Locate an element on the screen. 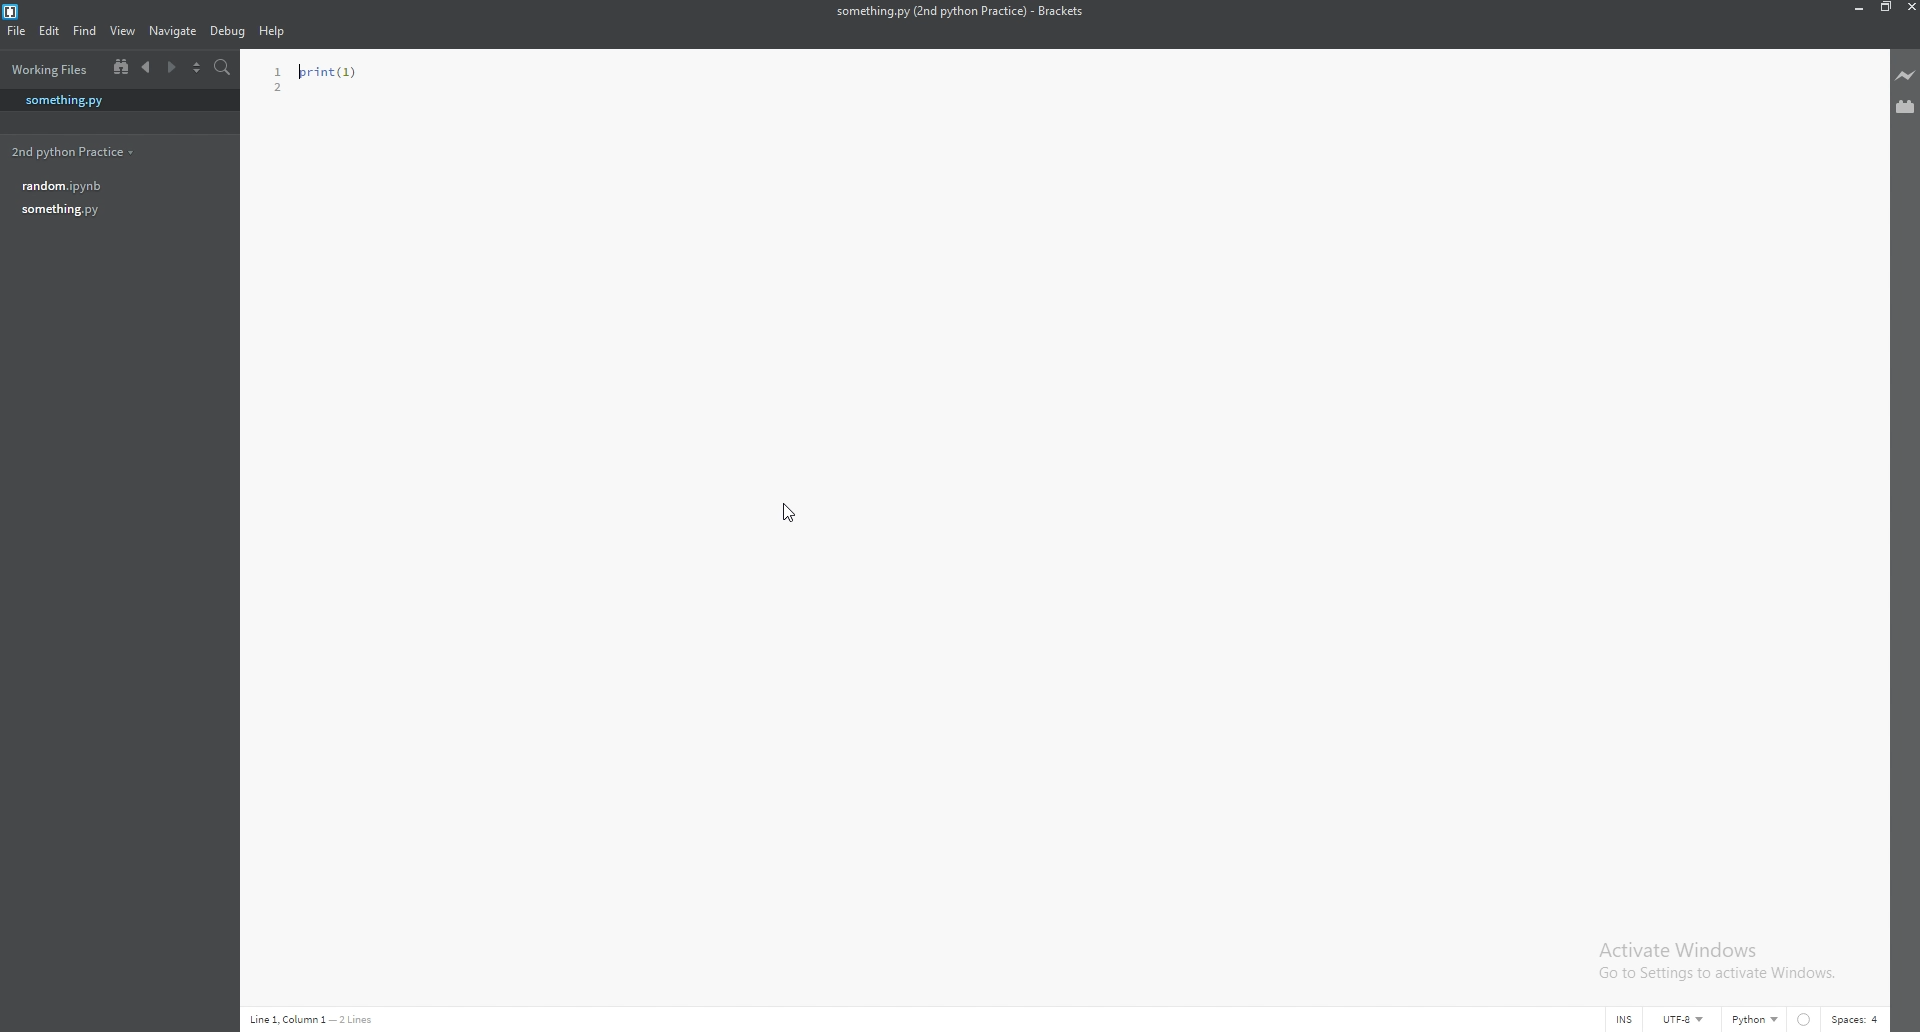  help is located at coordinates (274, 31).